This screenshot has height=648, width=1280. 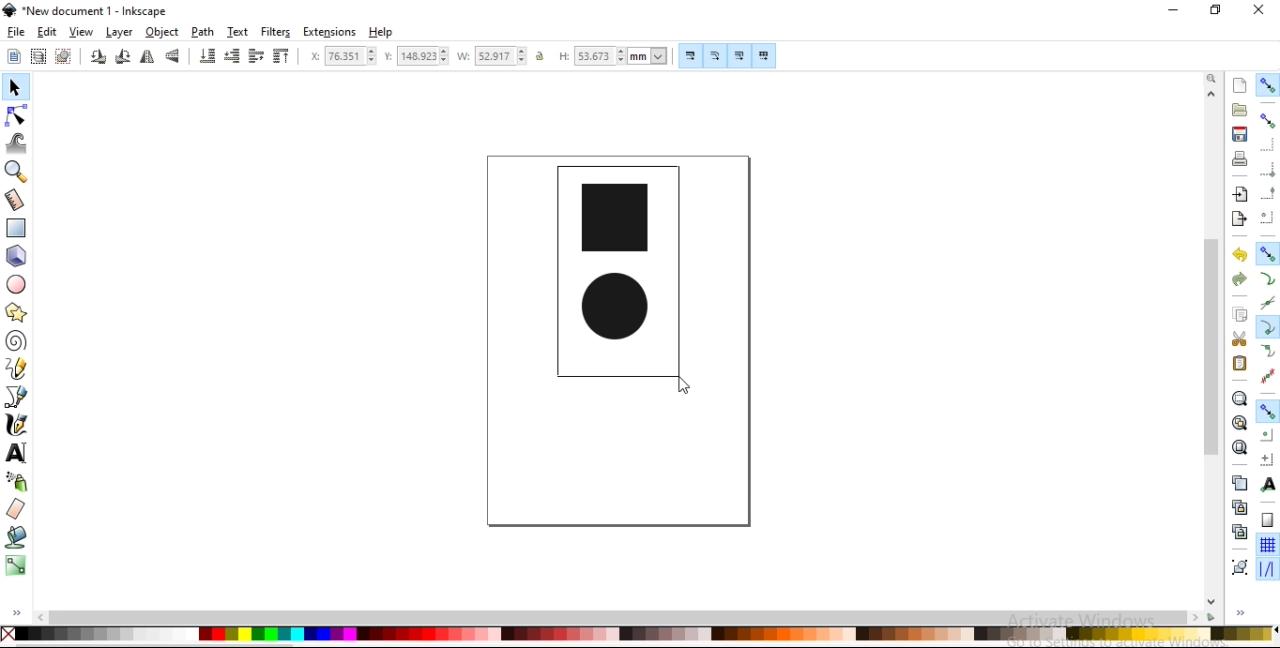 What do you see at coordinates (1239, 255) in the screenshot?
I see `undo` at bounding box center [1239, 255].